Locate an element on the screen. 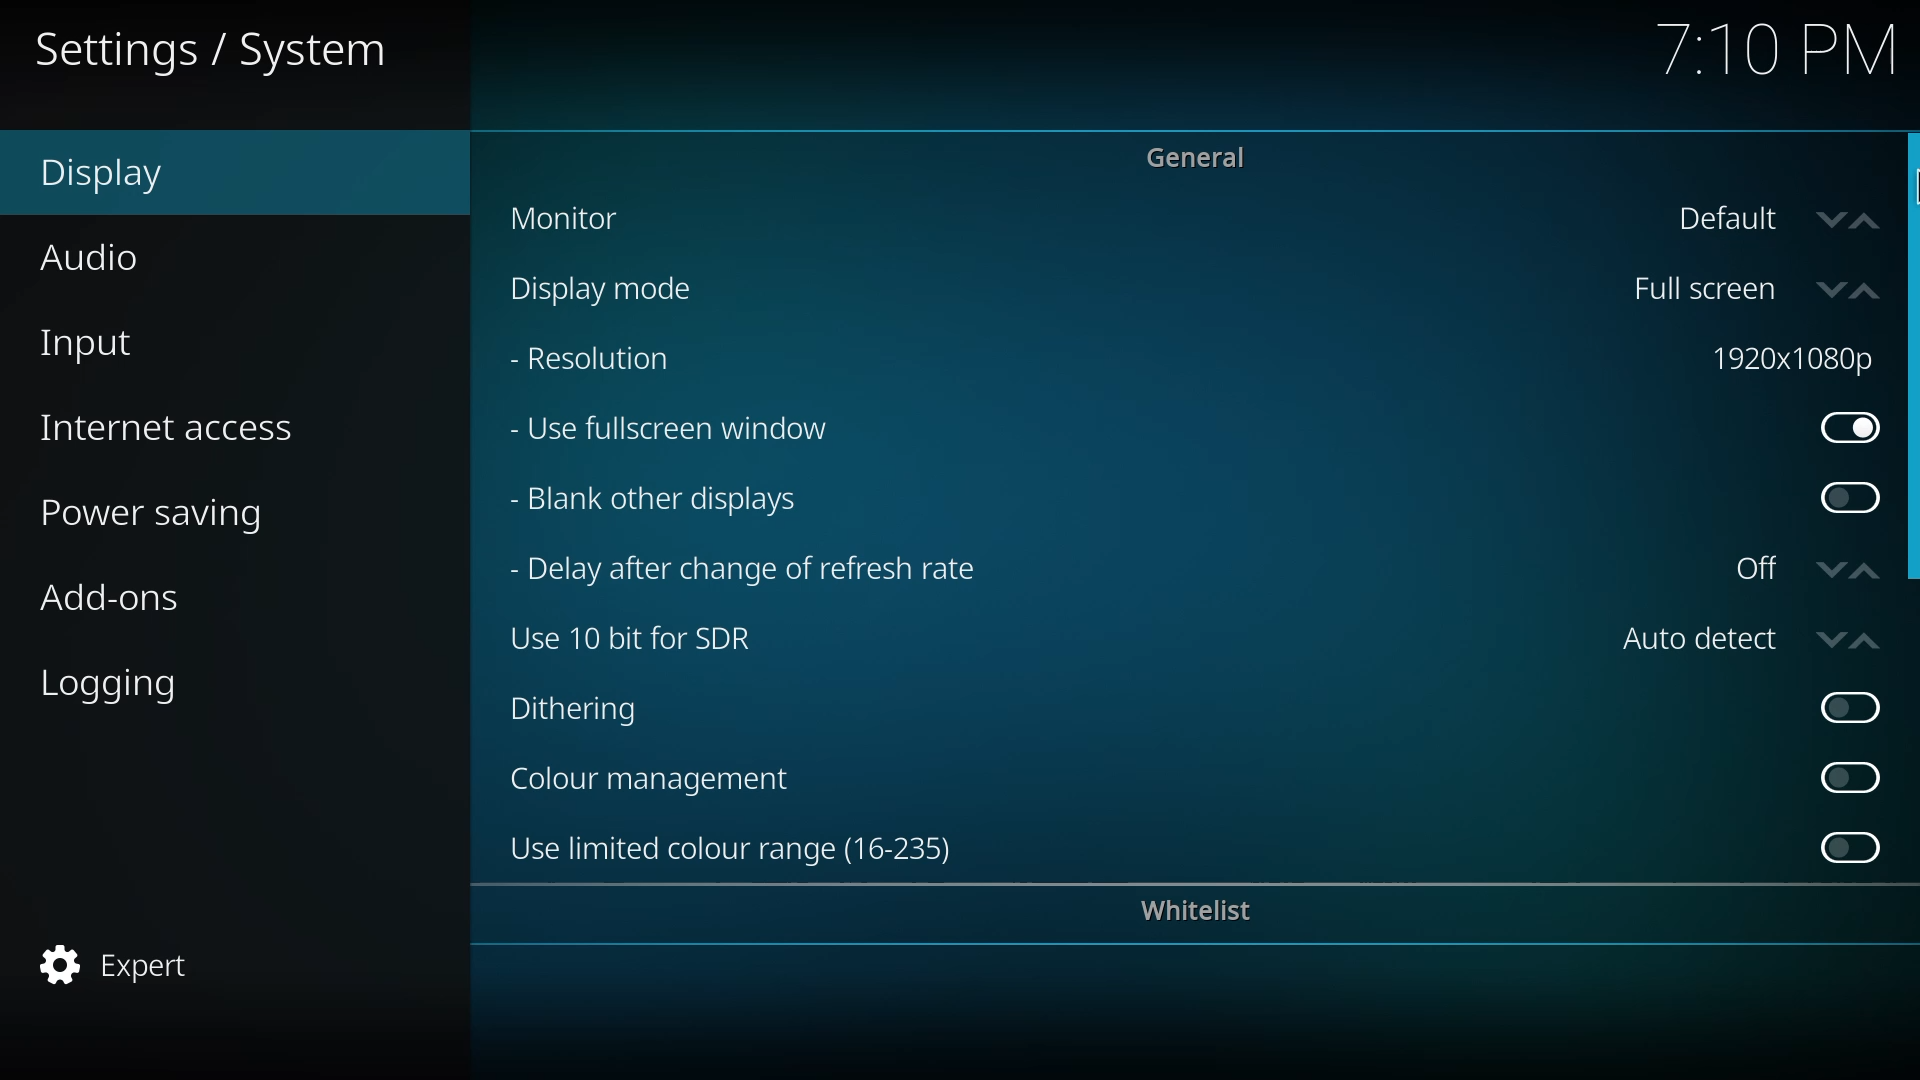 The width and height of the screenshot is (1920, 1080). auto detect is located at coordinates (1744, 636).